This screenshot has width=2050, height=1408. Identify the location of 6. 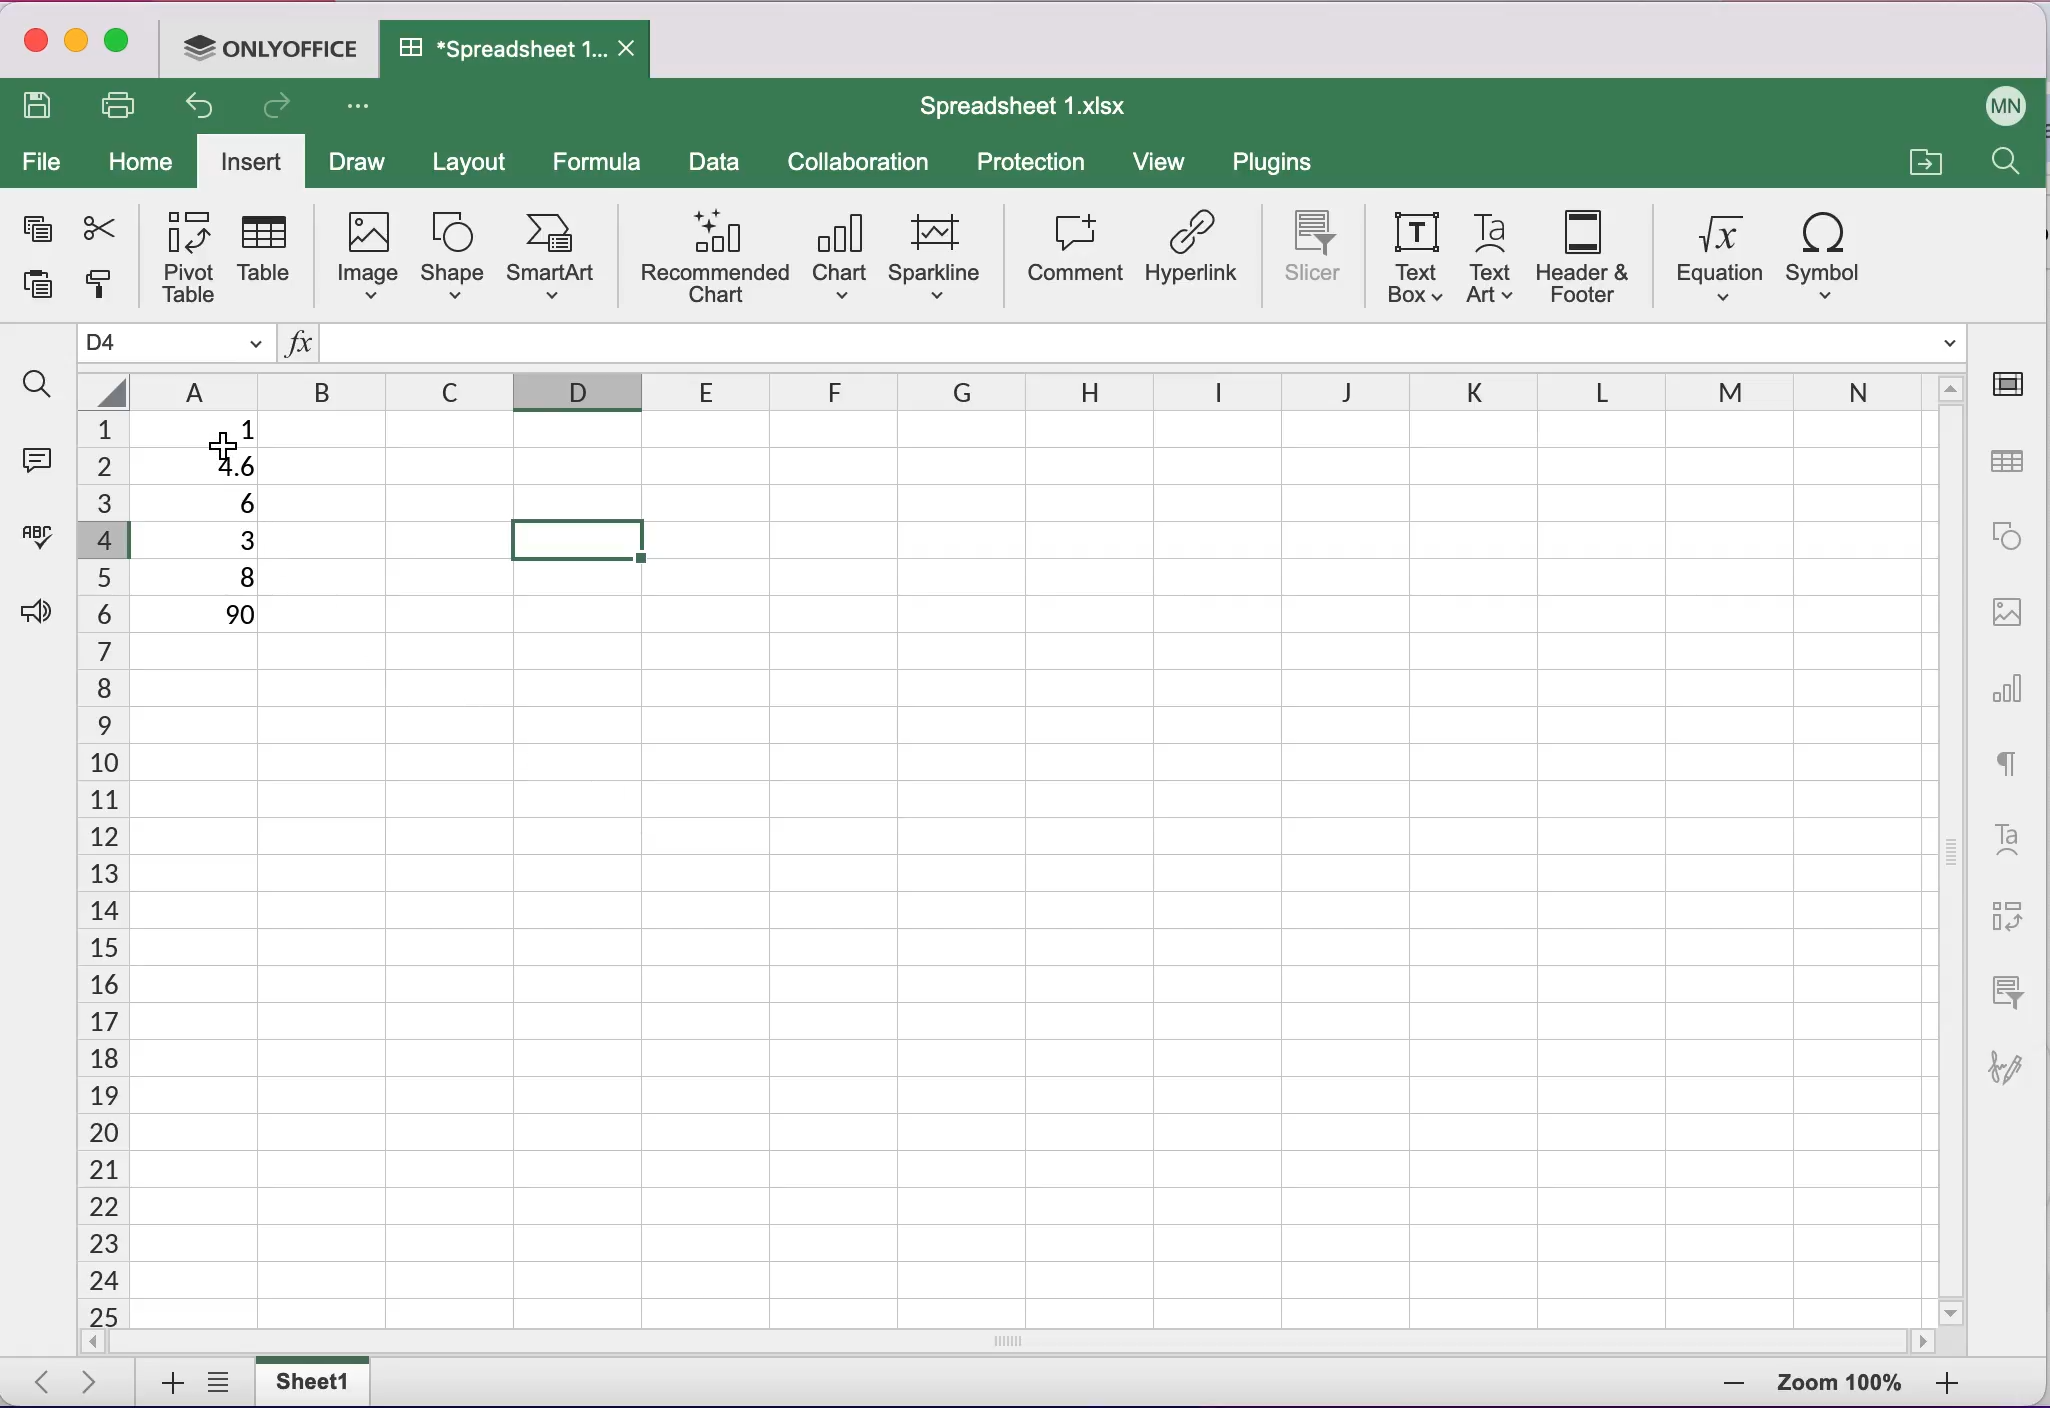
(206, 505).